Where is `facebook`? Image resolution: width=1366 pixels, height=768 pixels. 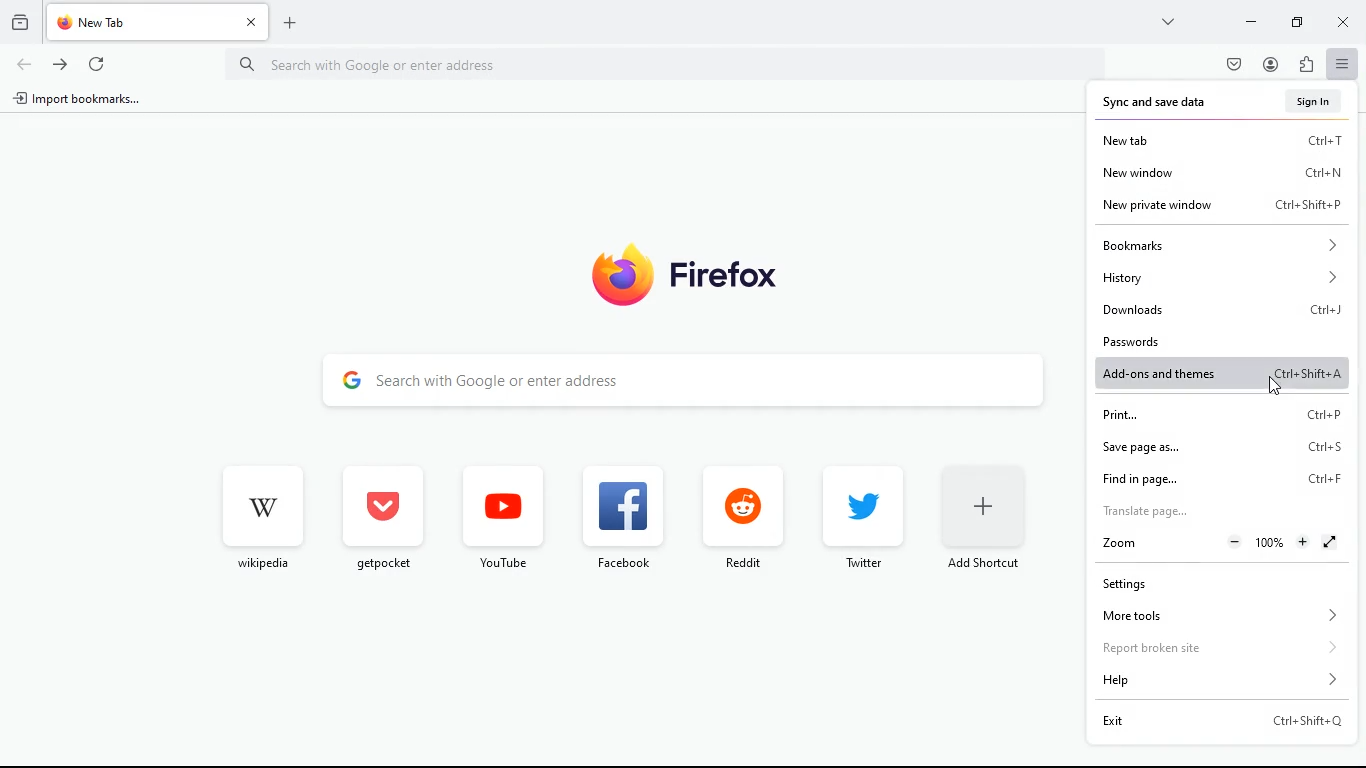
facebook is located at coordinates (628, 524).